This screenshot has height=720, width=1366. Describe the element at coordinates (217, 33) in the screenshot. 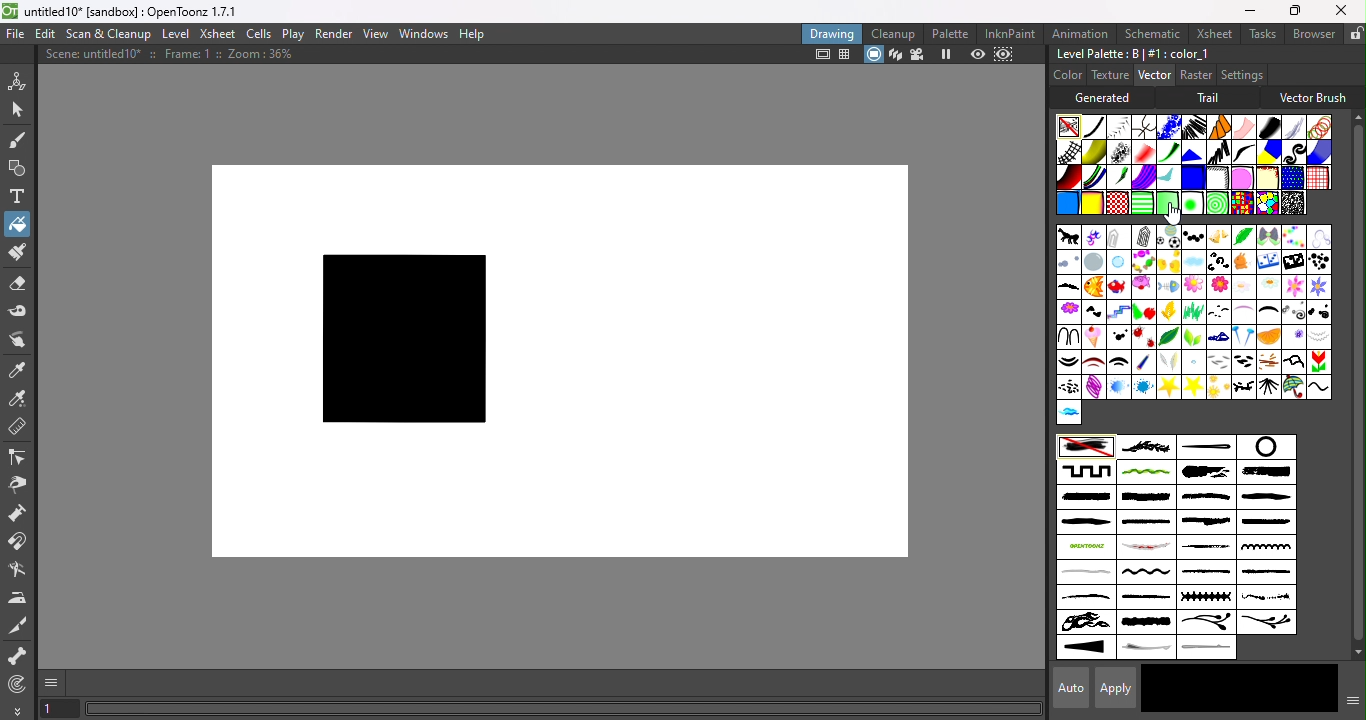

I see `Xsheet` at that location.